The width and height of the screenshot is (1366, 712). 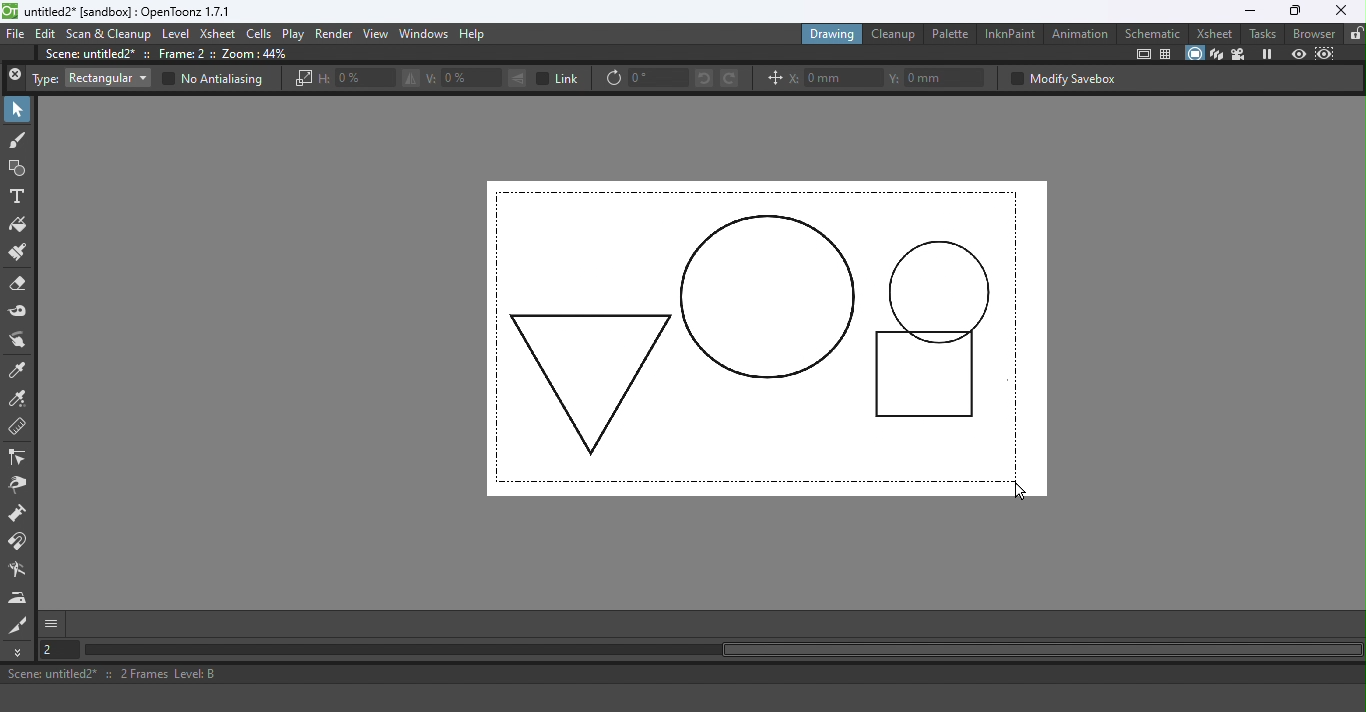 What do you see at coordinates (21, 340) in the screenshot?
I see `Finger tool` at bounding box center [21, 340].